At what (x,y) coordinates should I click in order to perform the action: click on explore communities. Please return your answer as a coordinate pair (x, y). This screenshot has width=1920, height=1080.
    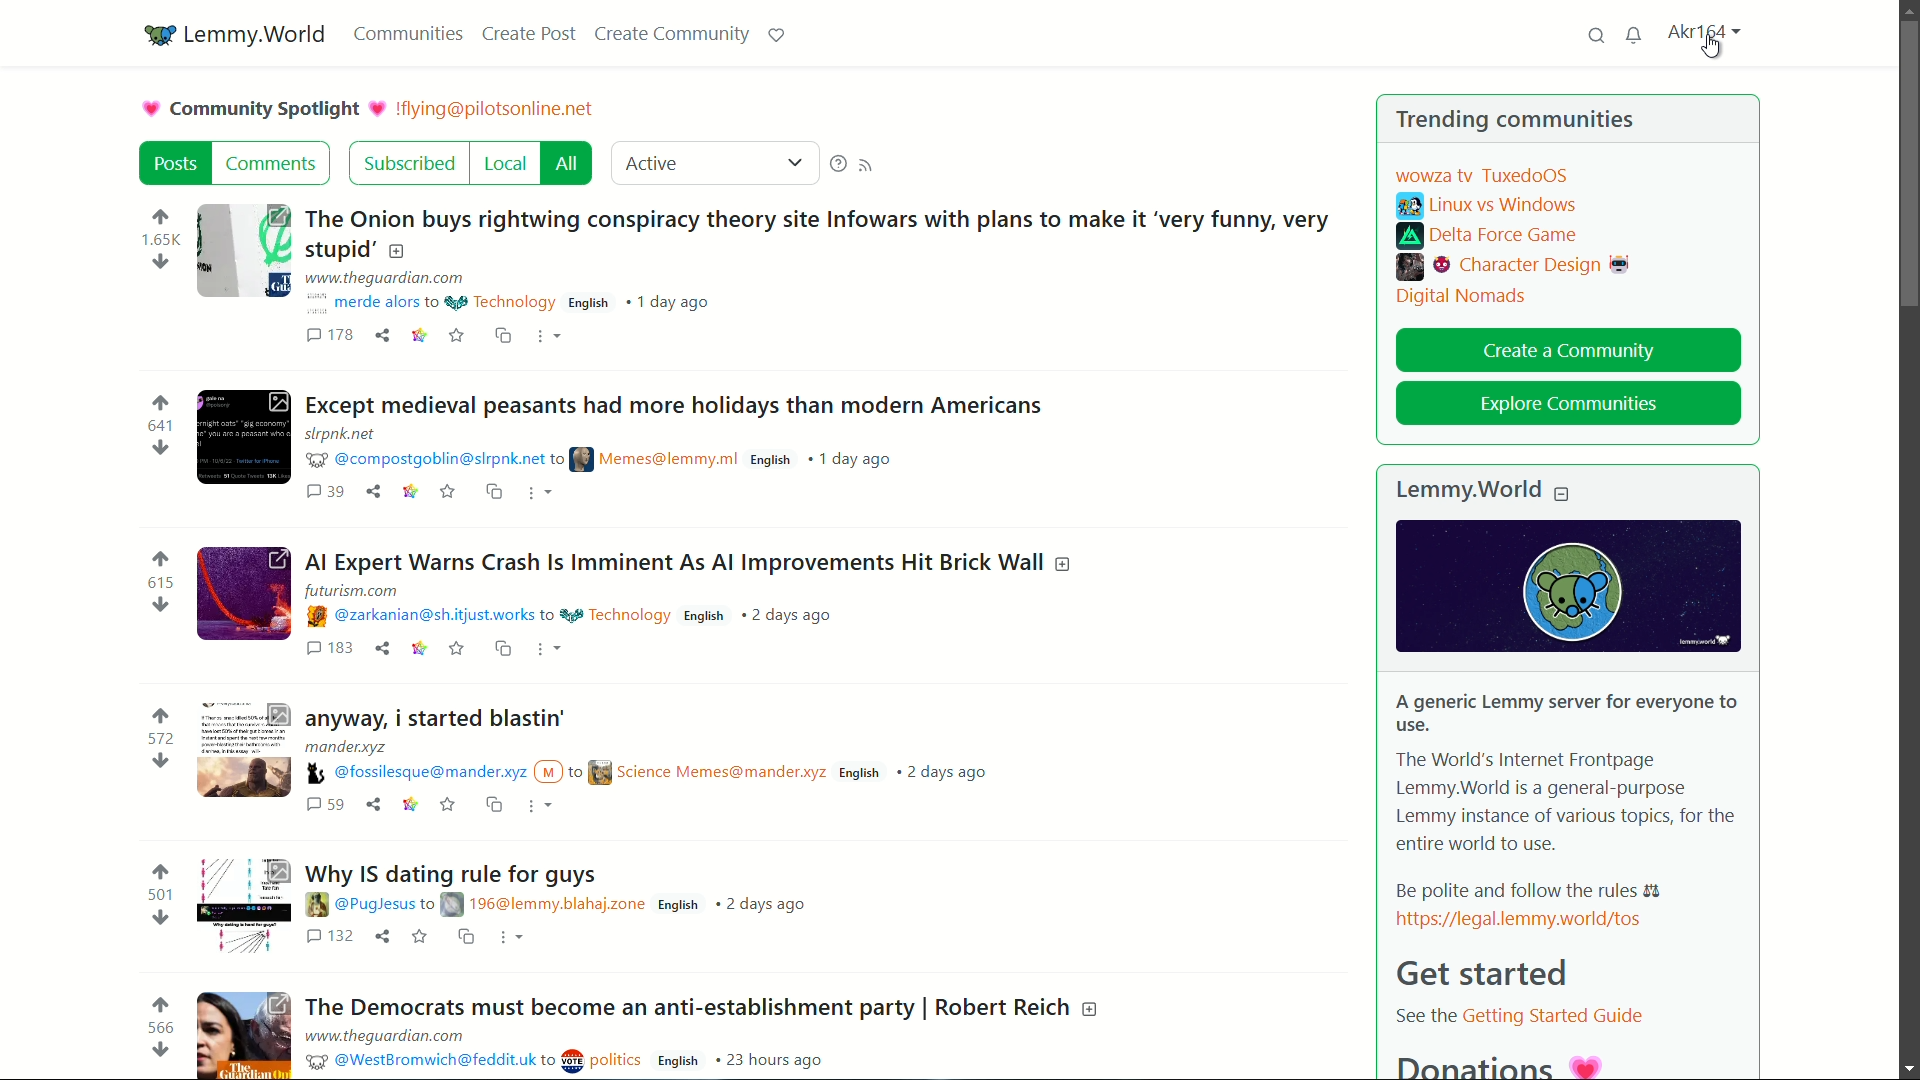
    Looking at the image, I should click on (1567, 405).